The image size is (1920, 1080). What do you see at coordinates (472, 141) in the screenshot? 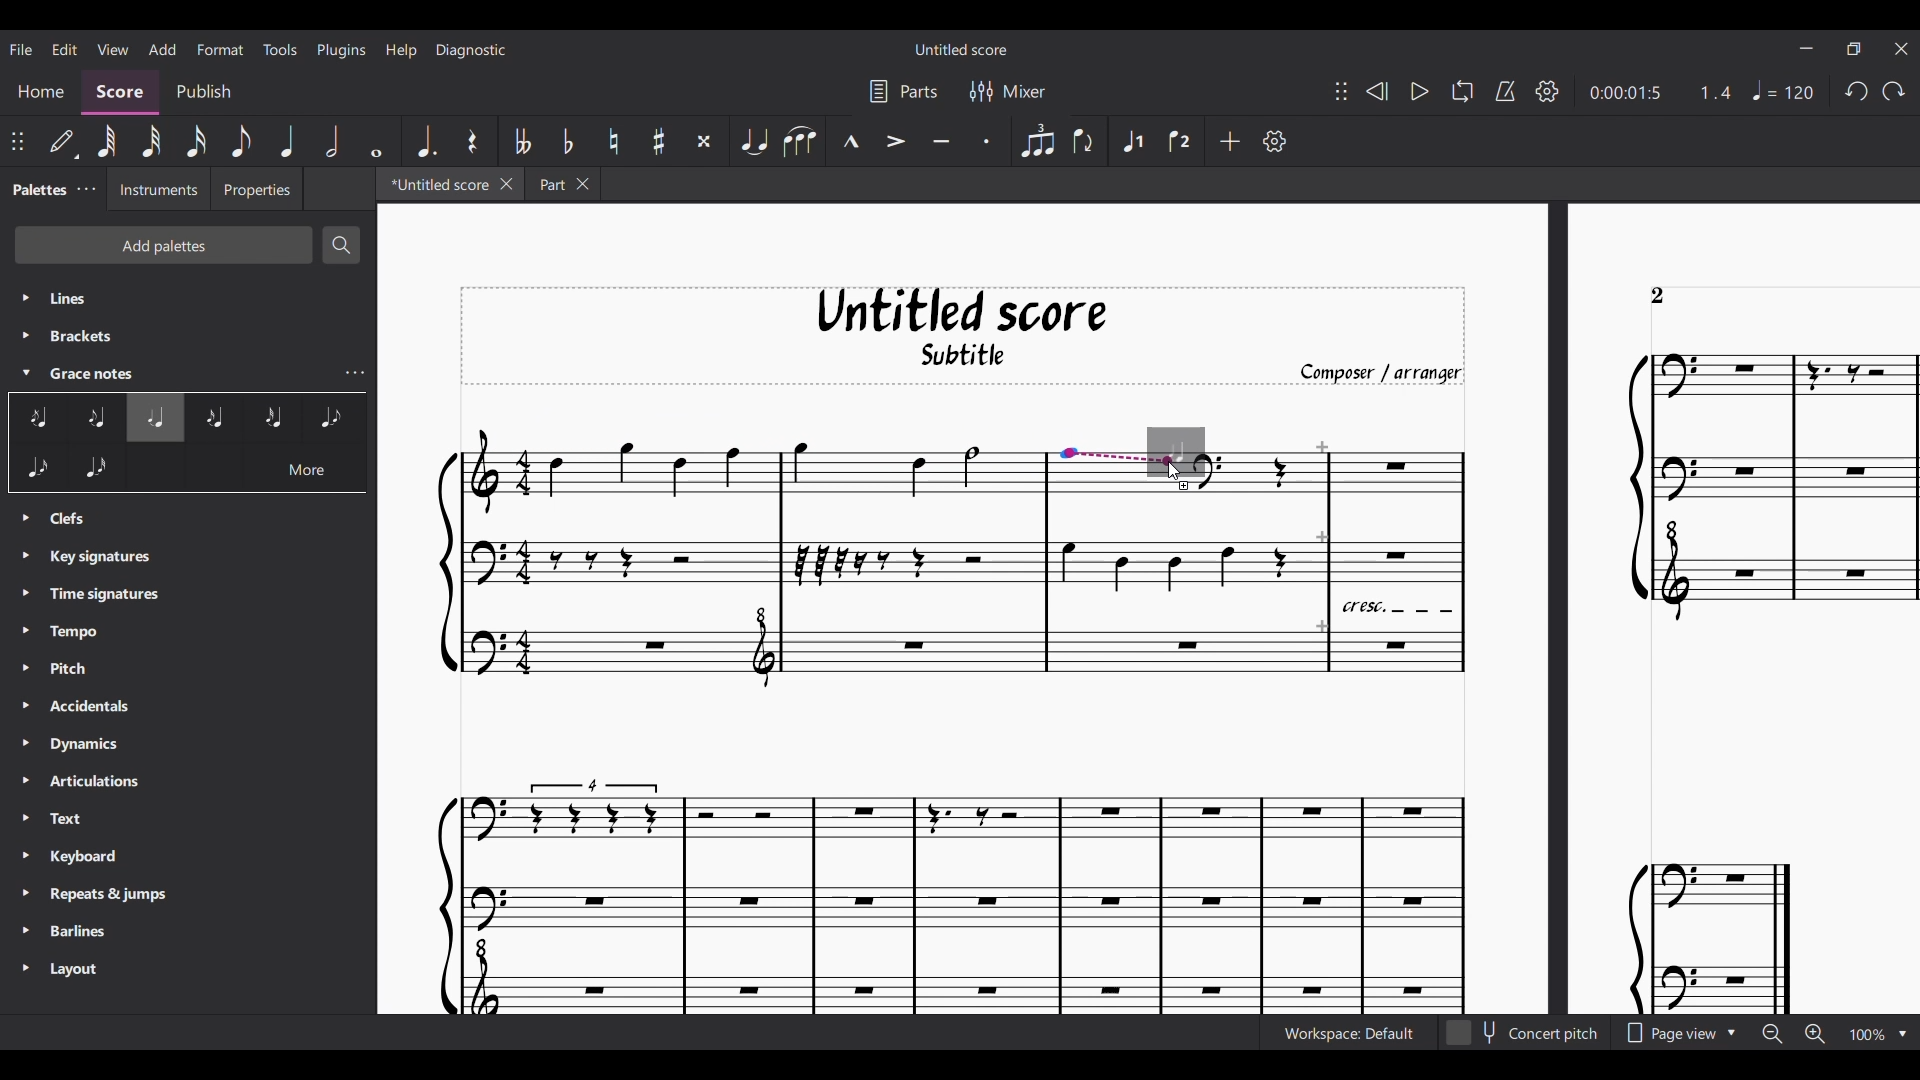
I see `Rest` at bounding box center [472, 141].